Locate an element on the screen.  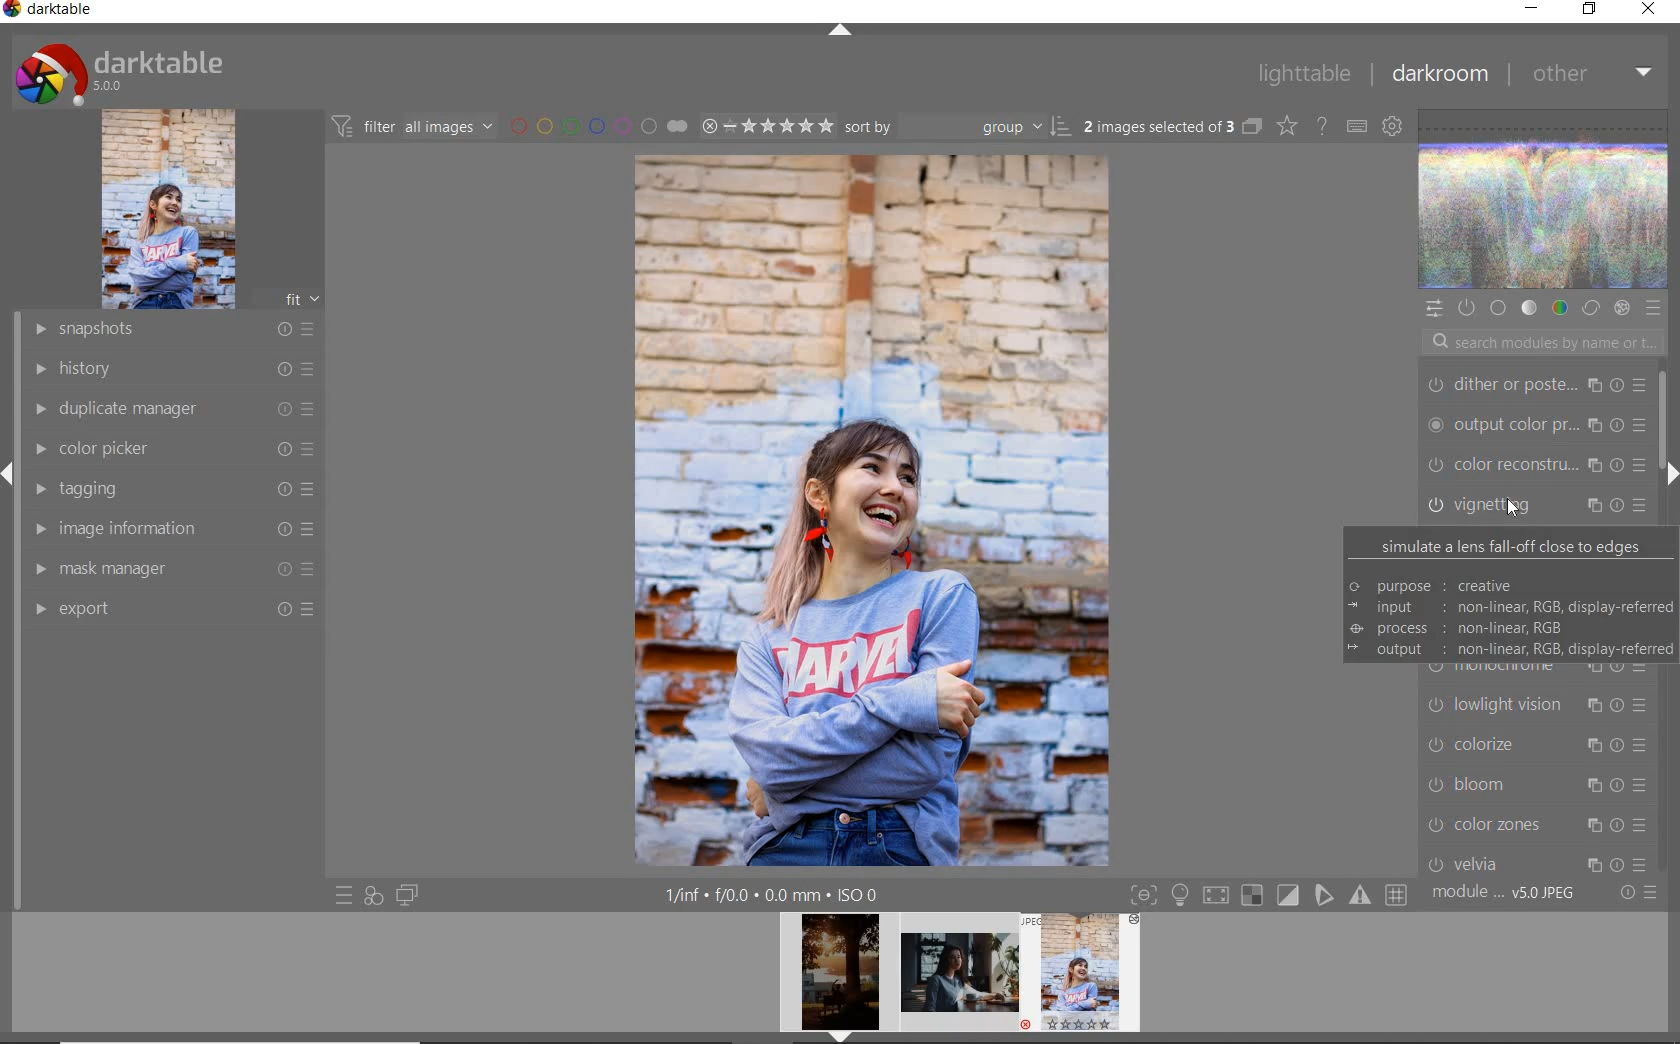
lens correction is located at coordinates (1533, 858).